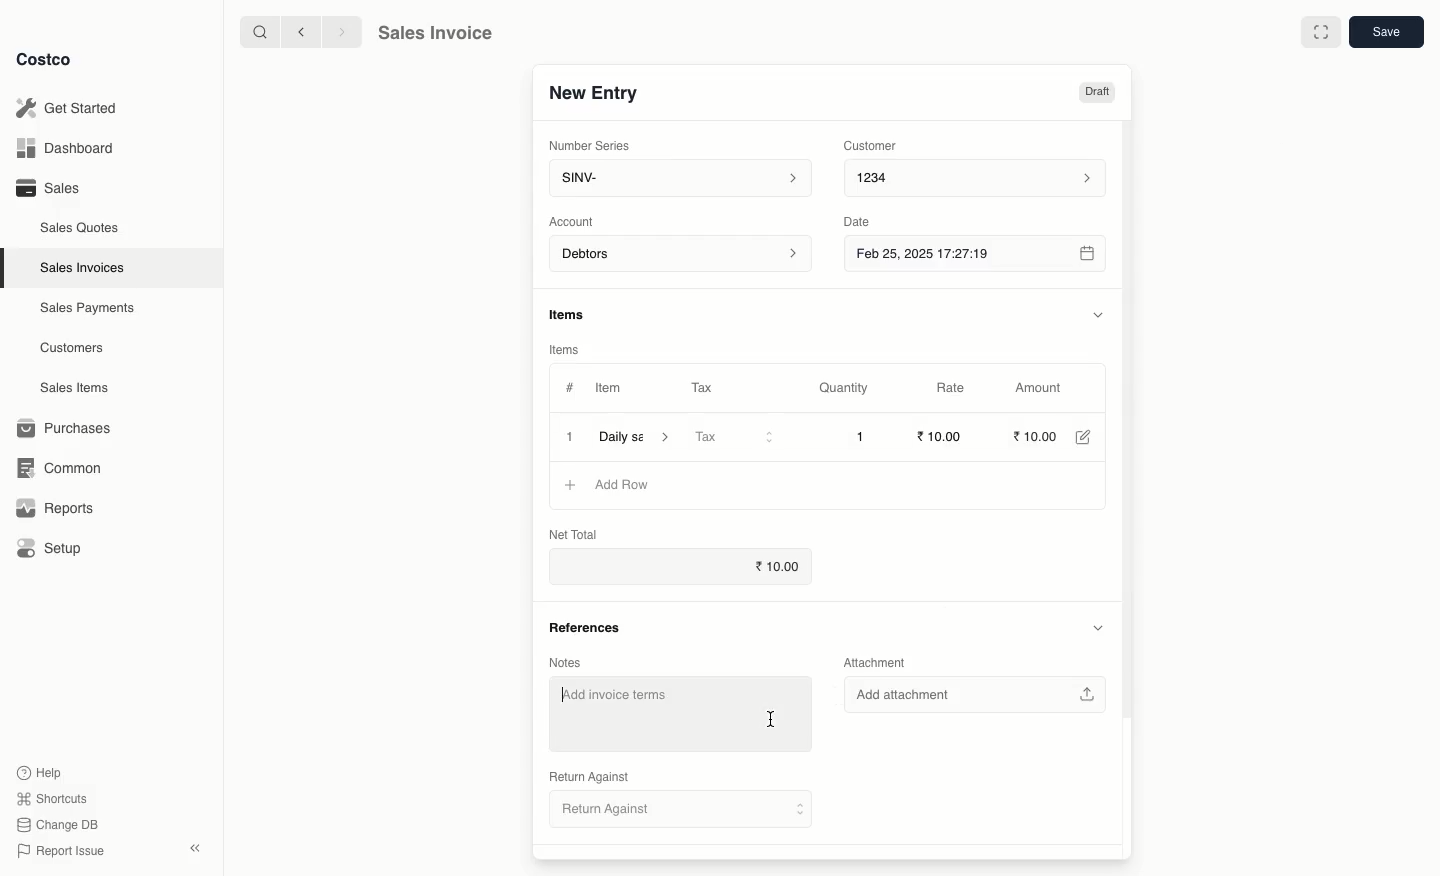 Image resolution: width=1440 pixels, height=876 pixels. What do you see at coordinates (611, 388) in the screenshot?
I see `Item` at bounding box center [611, 388].